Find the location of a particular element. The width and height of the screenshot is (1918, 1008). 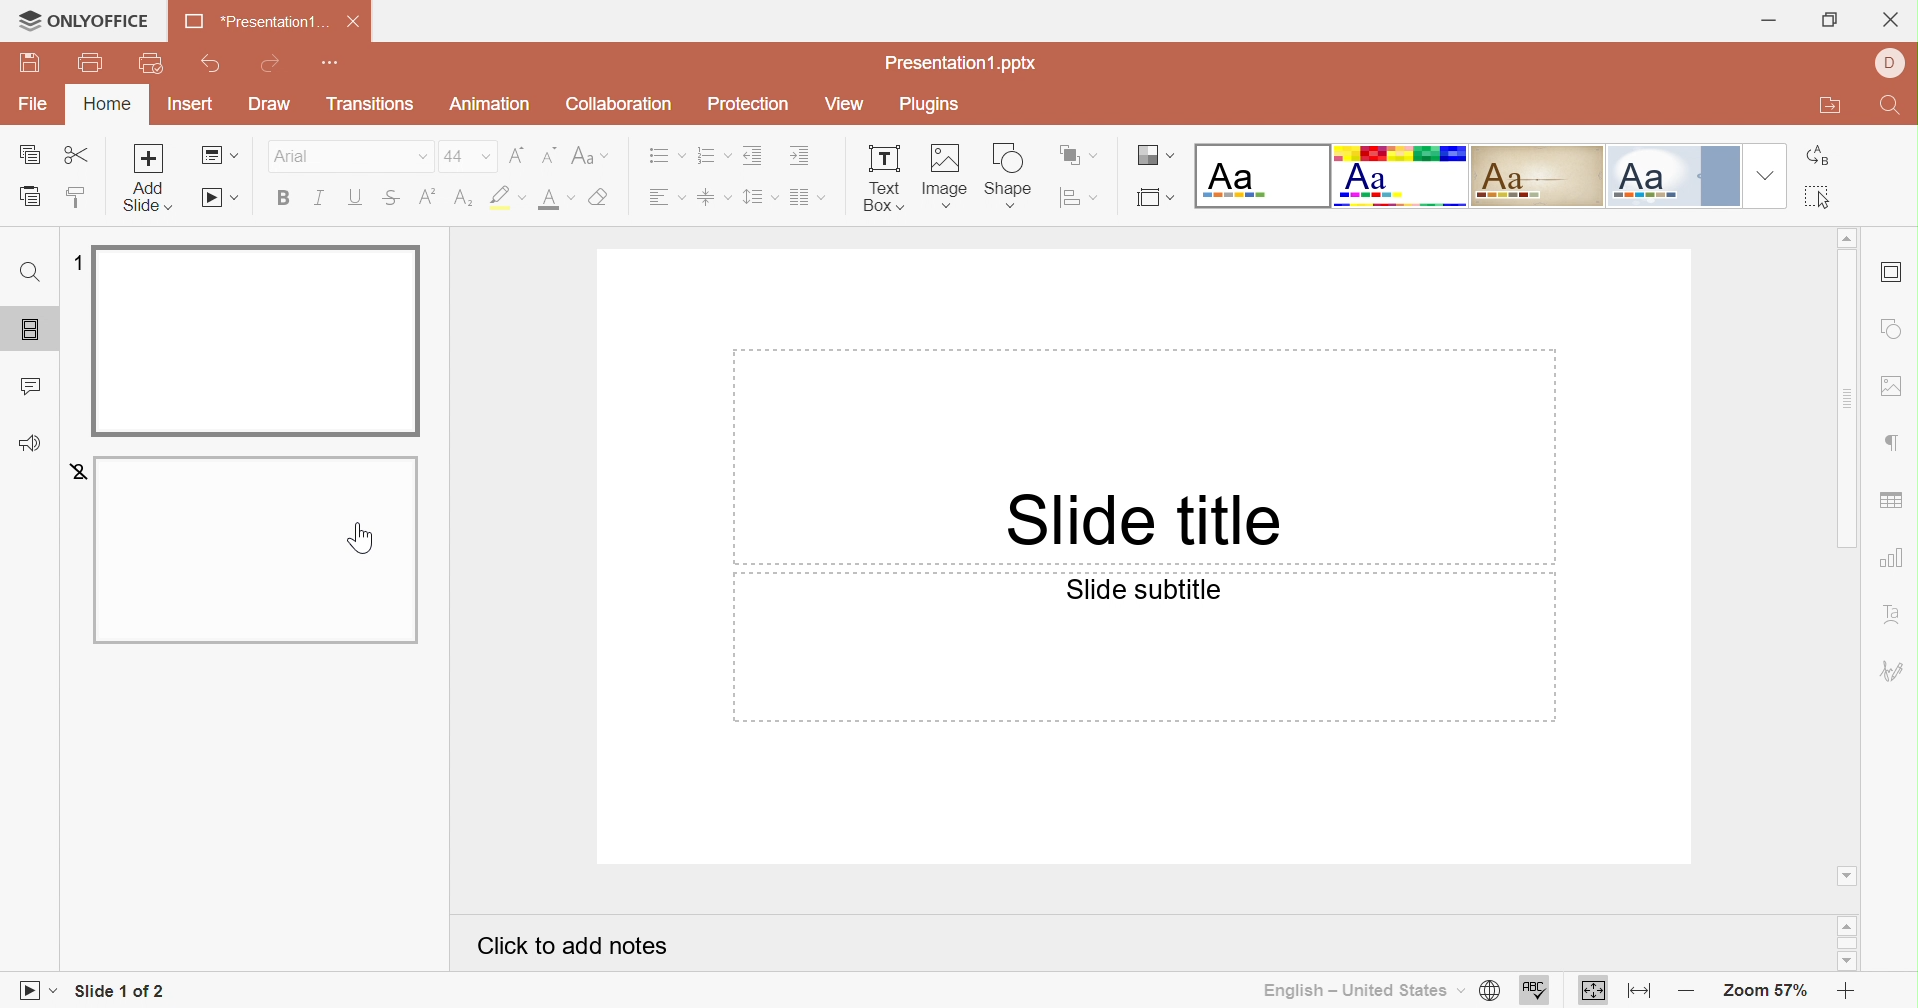

*Presentation1... is located at coordinates (254, 22).